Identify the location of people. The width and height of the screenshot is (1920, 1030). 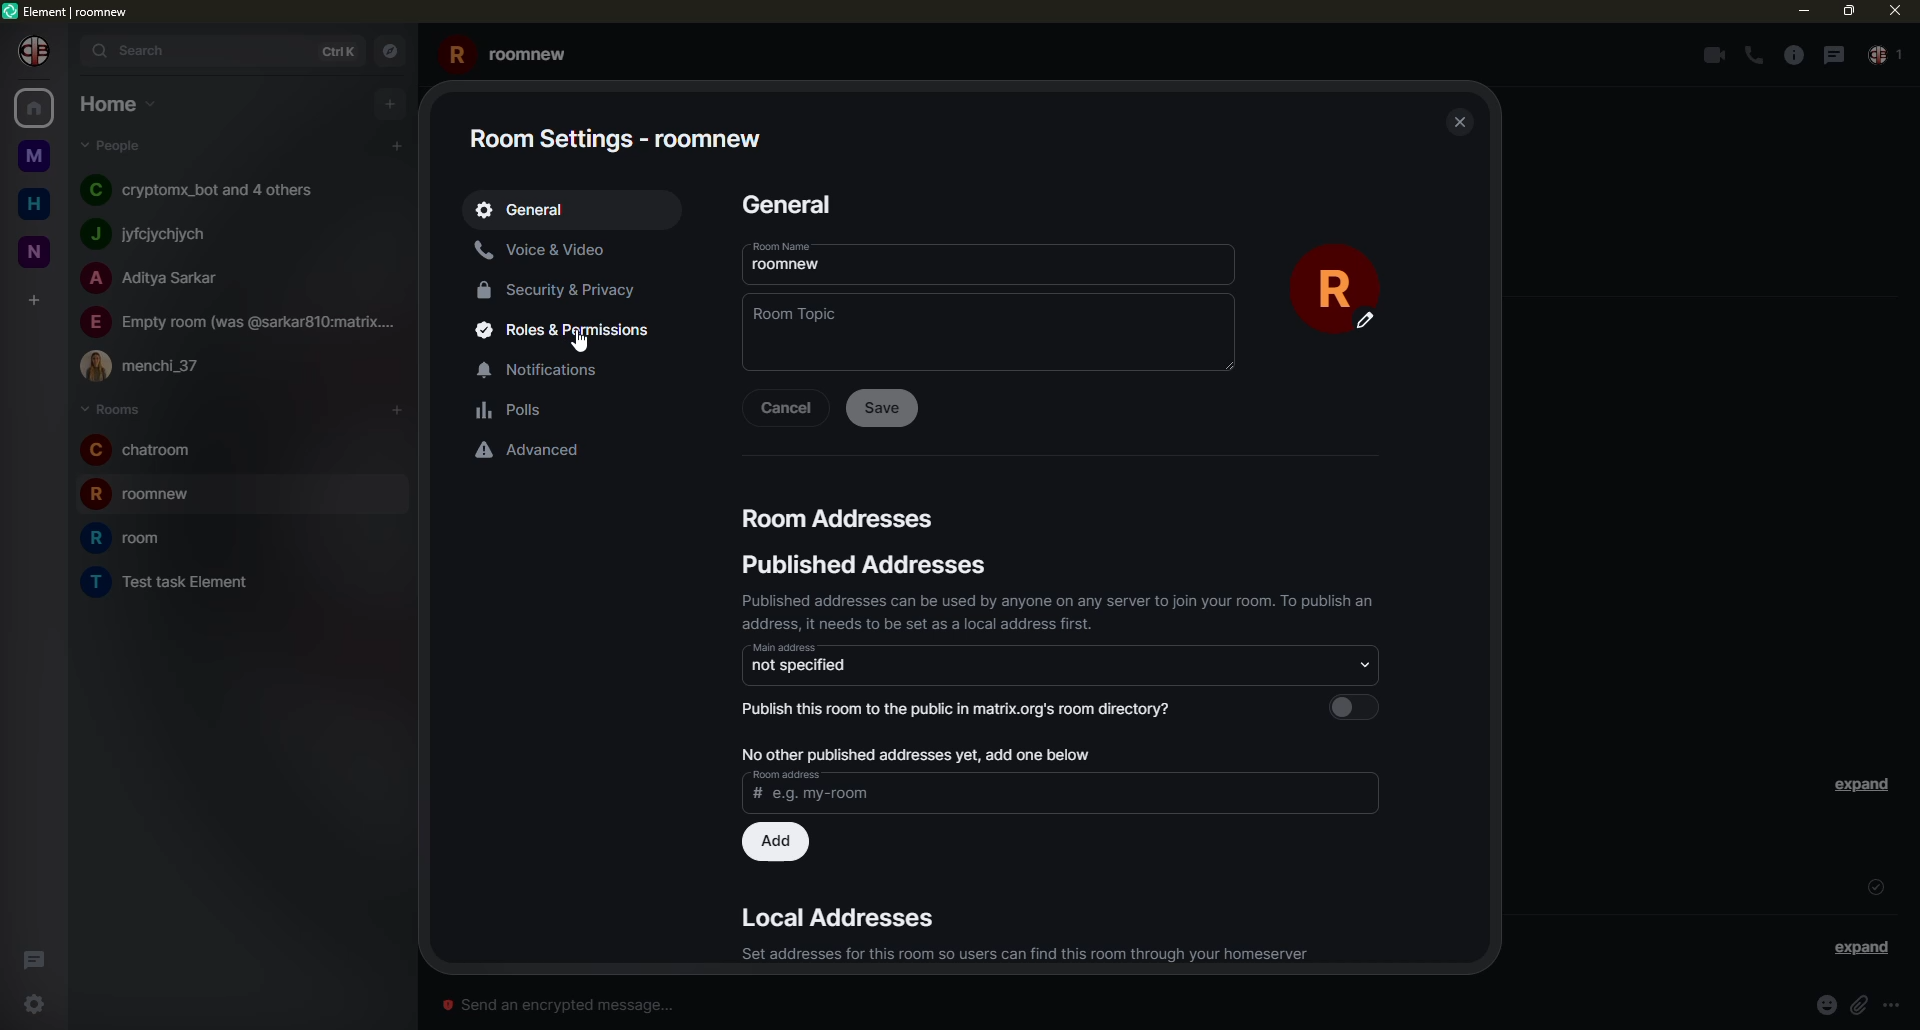
(157, 232).